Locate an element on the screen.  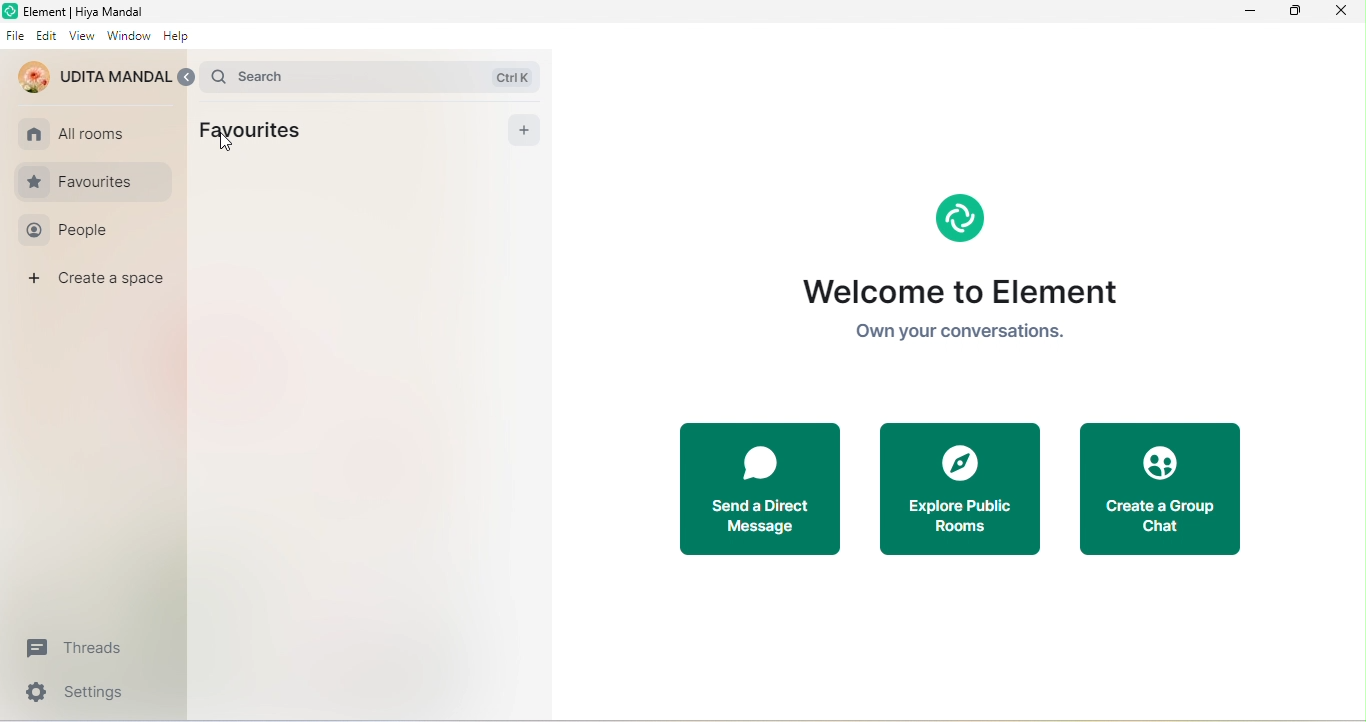
people is located at coordinates (87, 231).